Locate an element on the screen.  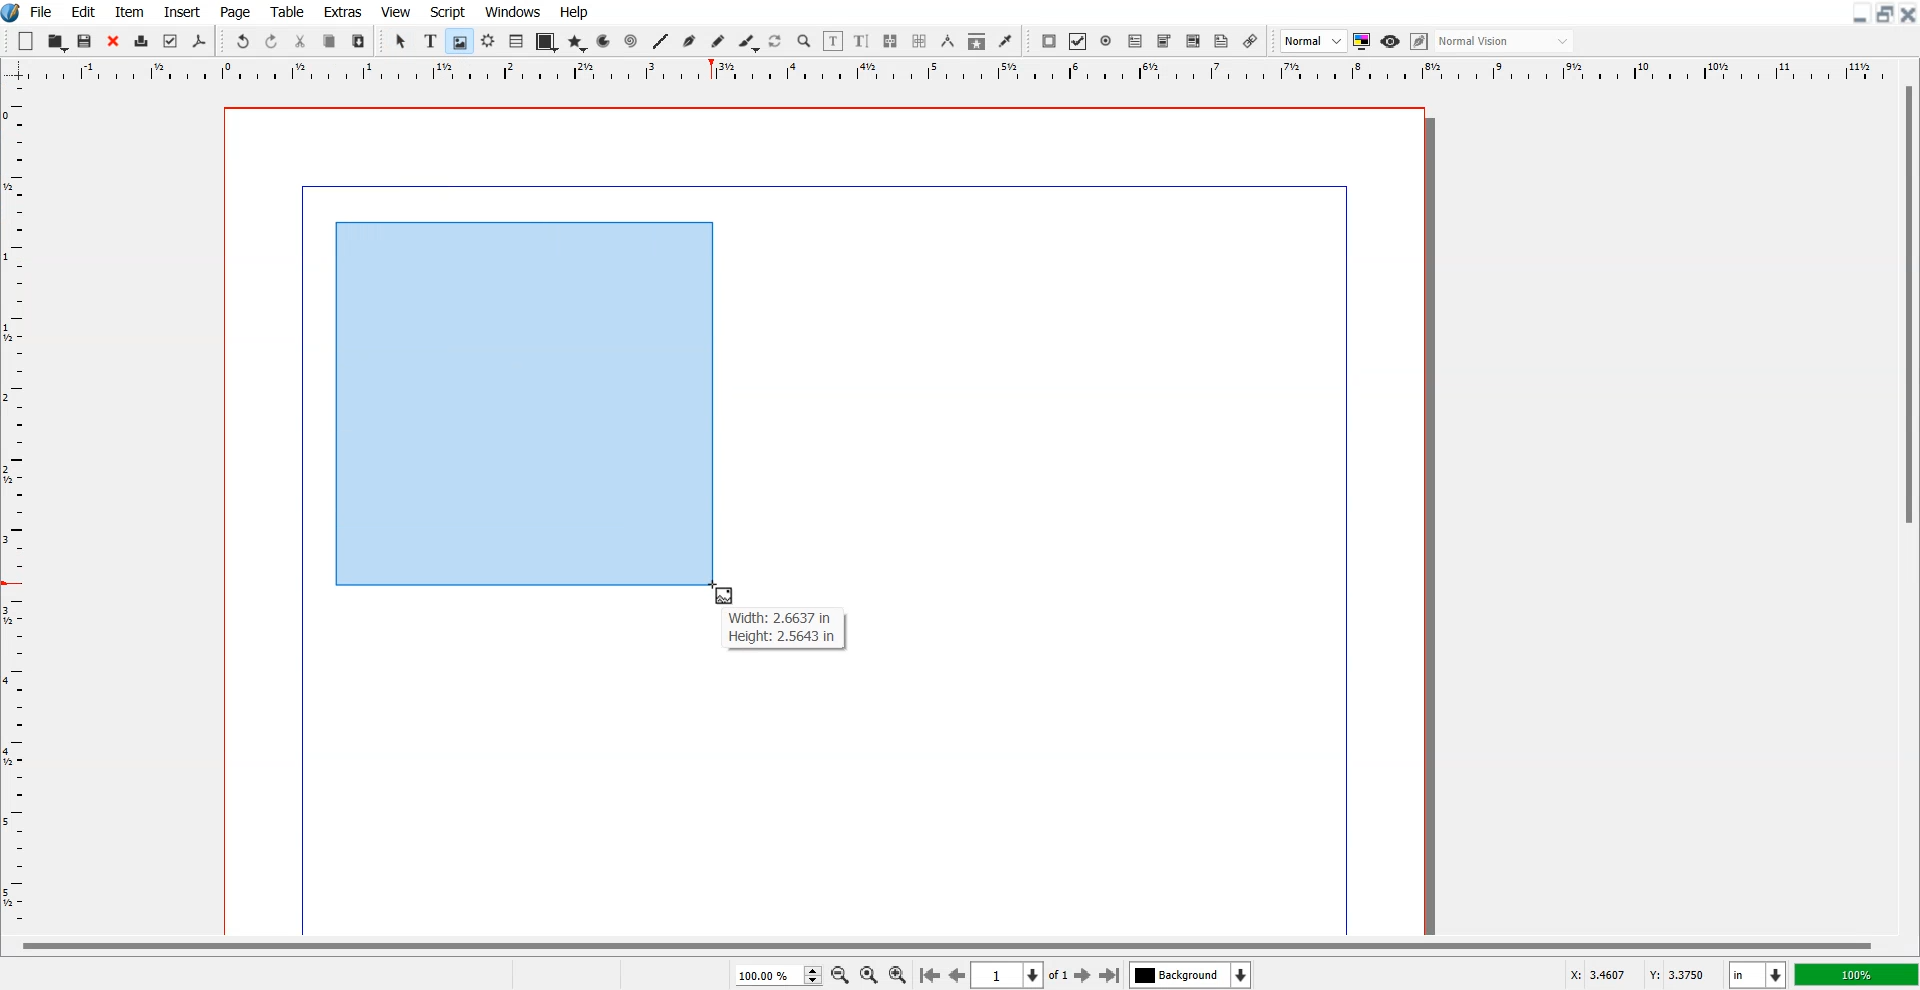
Measurements  is located at coordinates (947, 41).